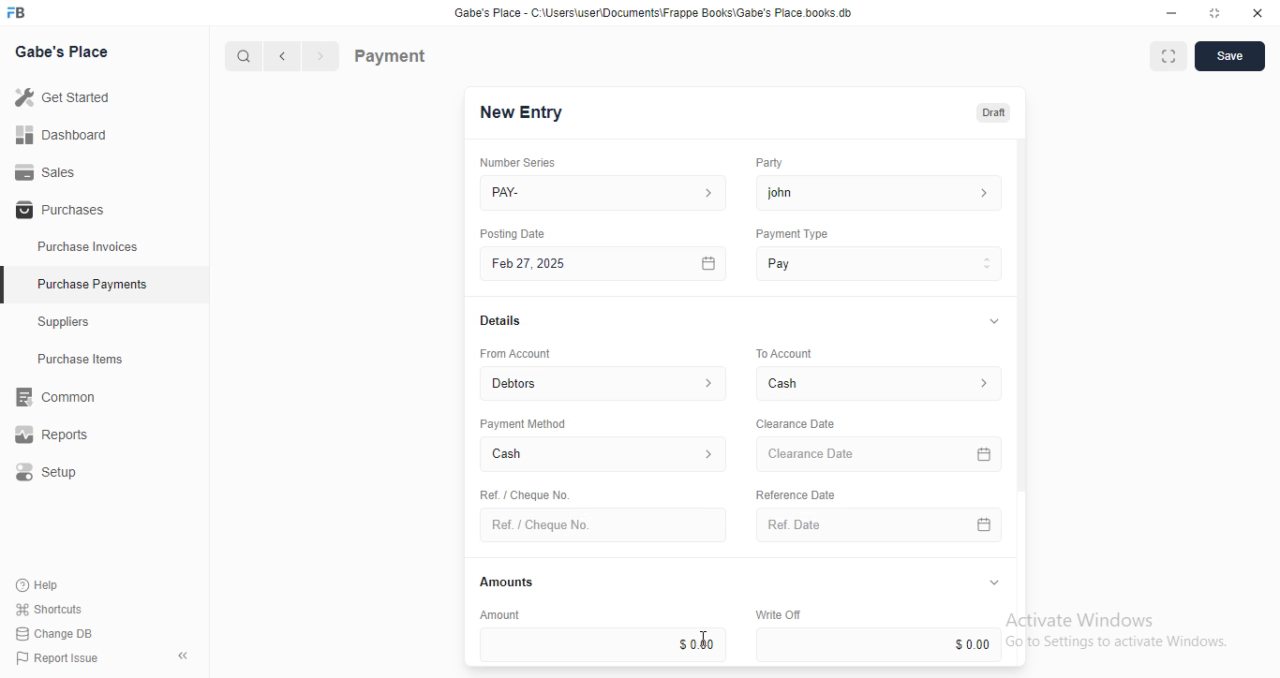  What do you see at coordinates (59, 435) in the screenshot?
I see `Reports.` at bounding box center [59, 435].